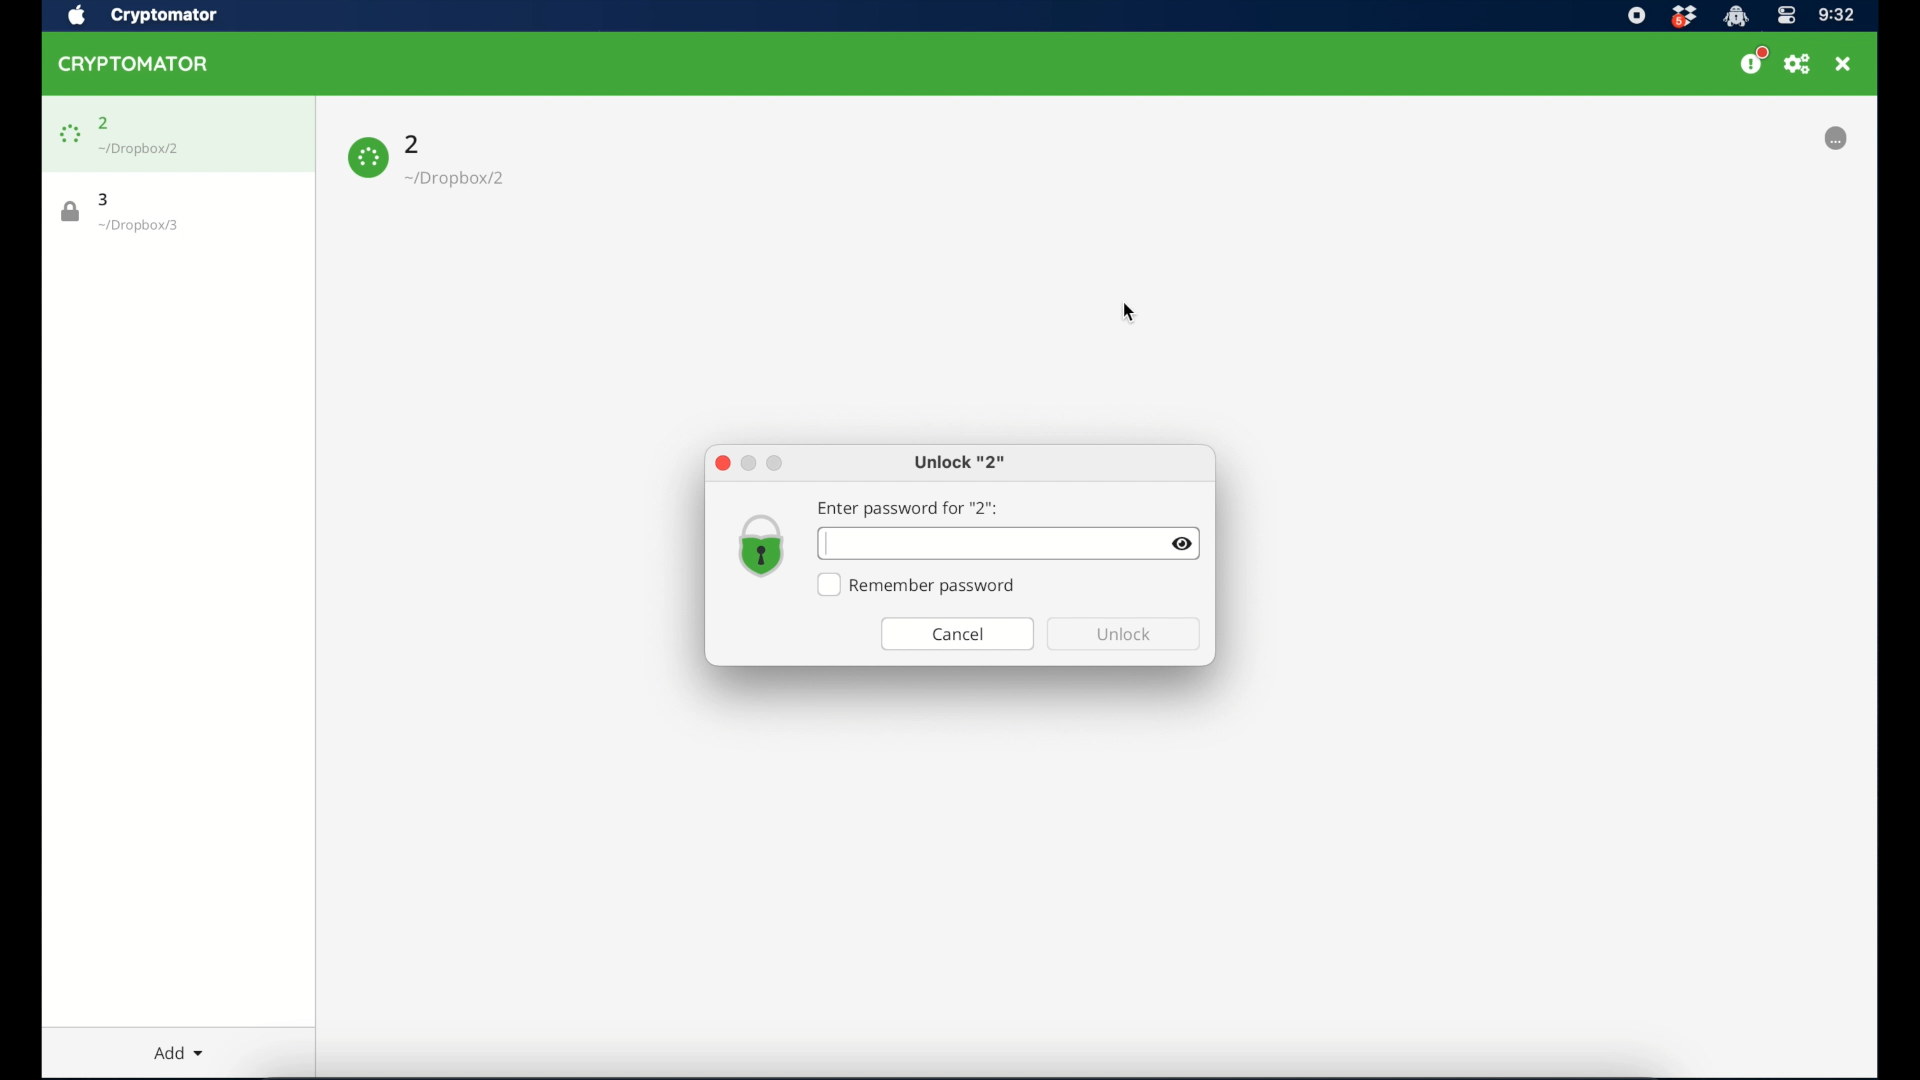 This screenshot has width=1920, height=1080. Describe the element at coordinates (920, 585) in the screenshot. I see `remember password checkbox` at that location.